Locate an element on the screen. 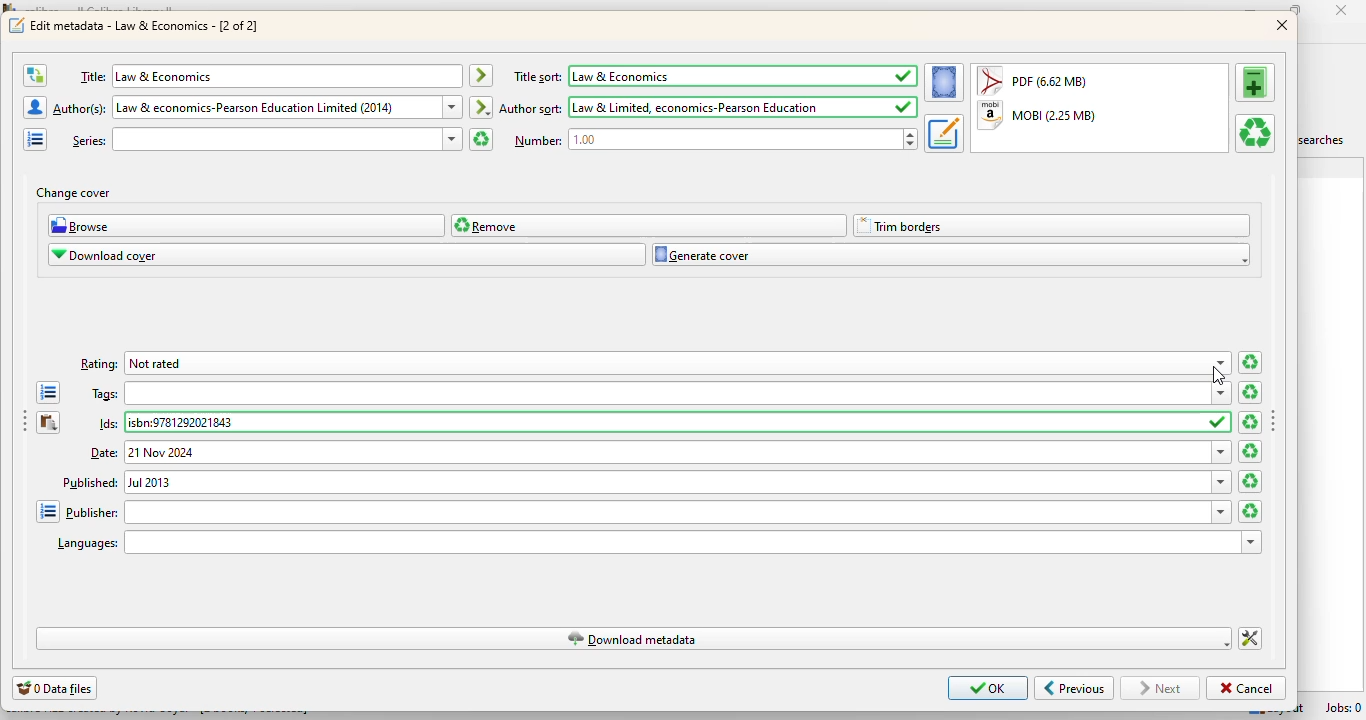 The image size is (1366, 720). swap the author and title is located at coordinates (34, 75).